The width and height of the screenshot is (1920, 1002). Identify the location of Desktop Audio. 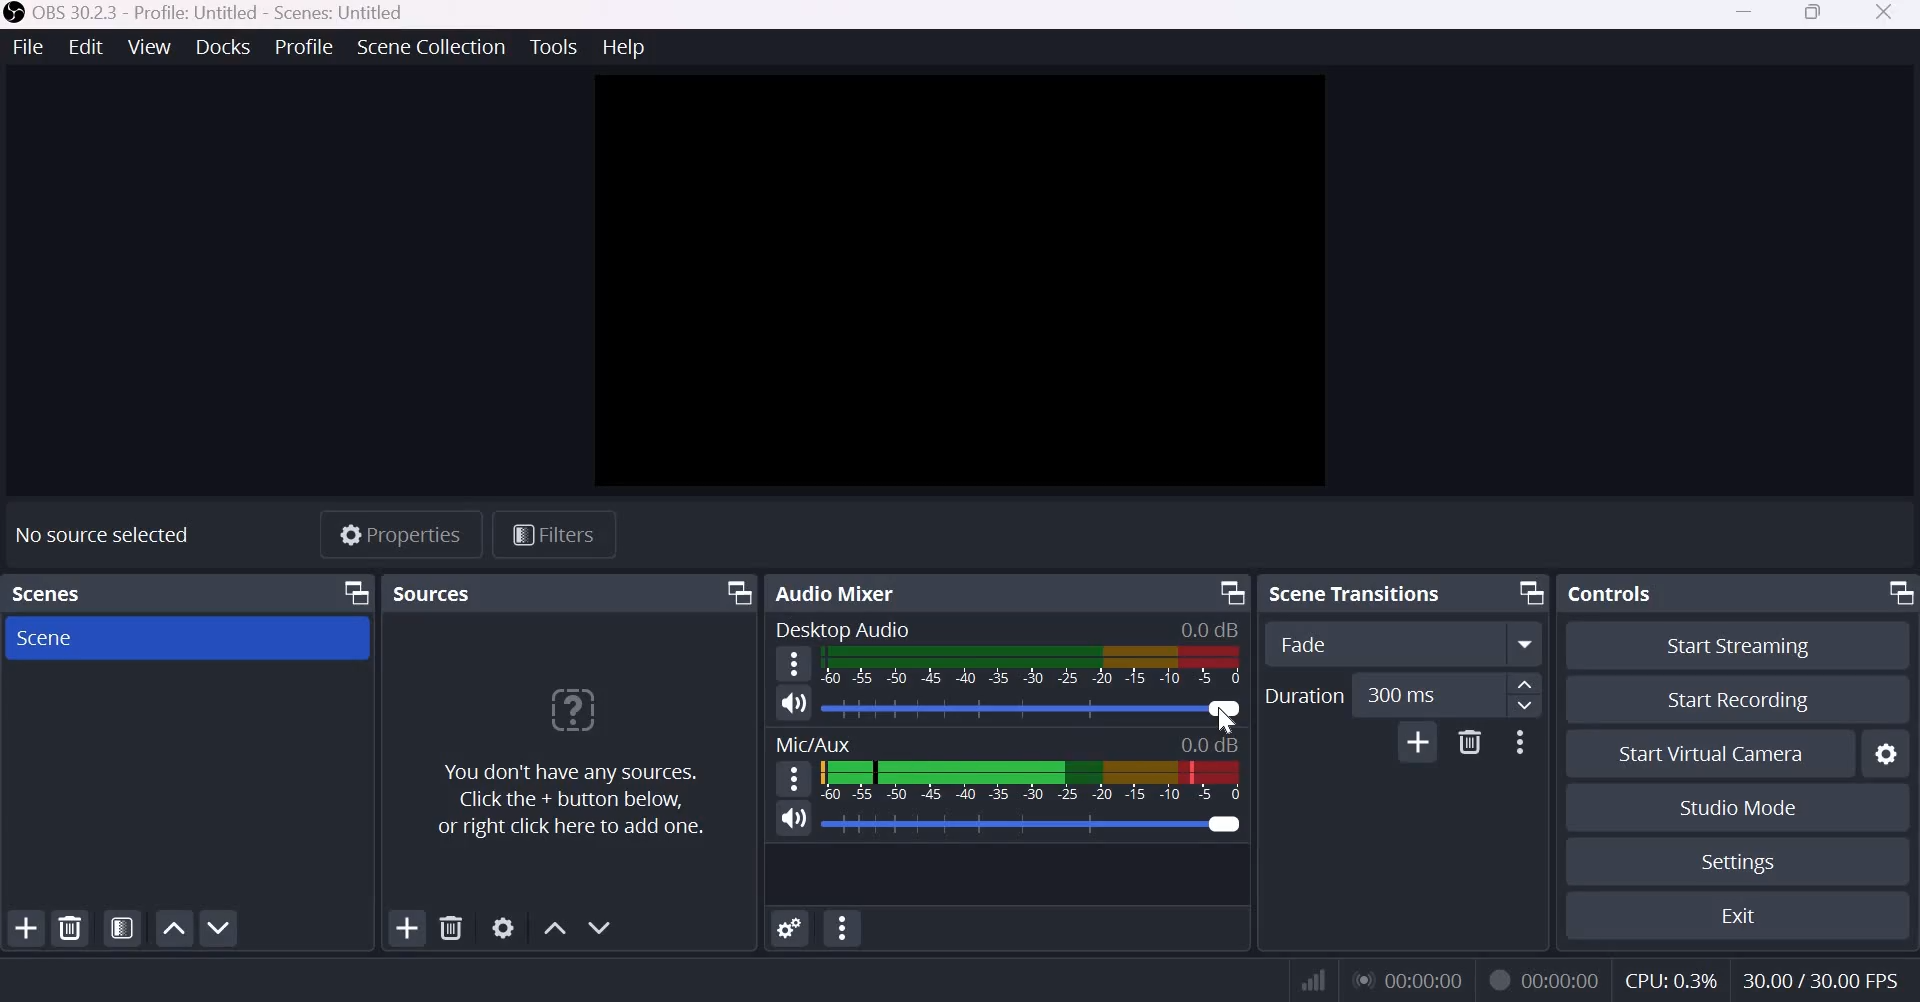
(845, 631).